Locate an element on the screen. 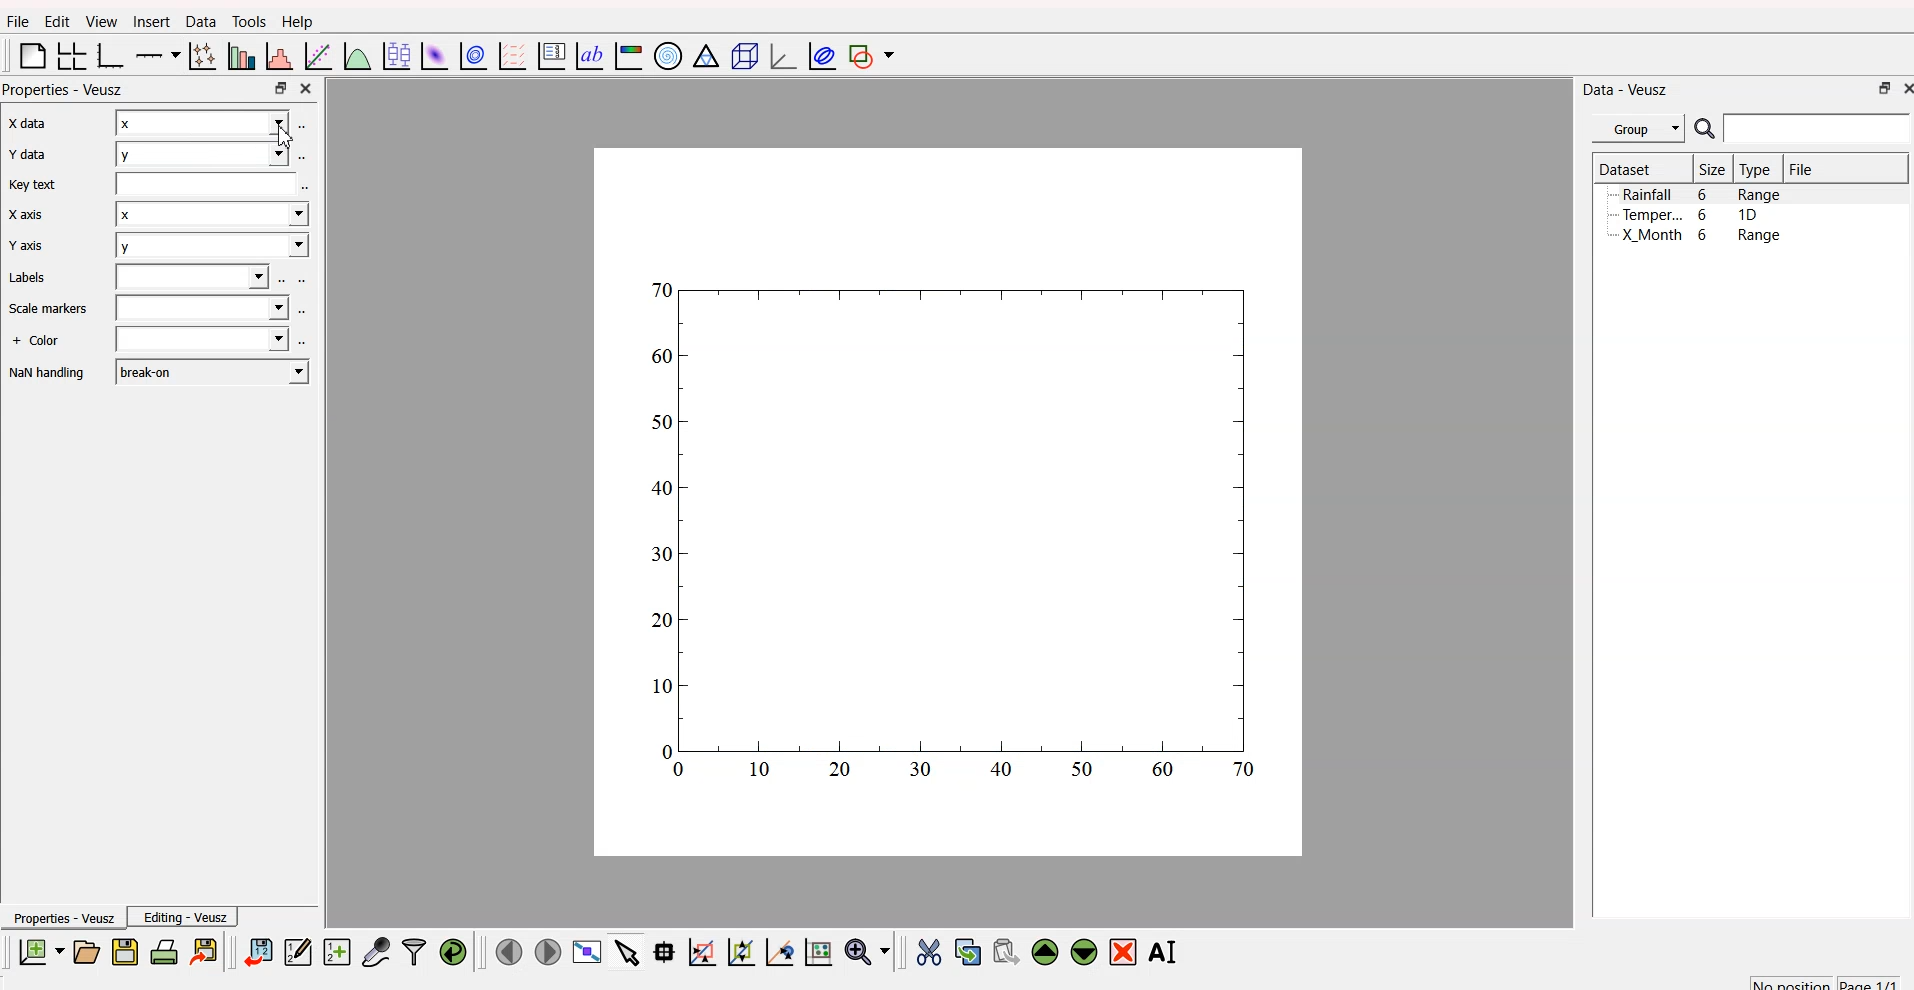 This screenshot has height=990, width=1914. x is located at coordinates (206, 214).